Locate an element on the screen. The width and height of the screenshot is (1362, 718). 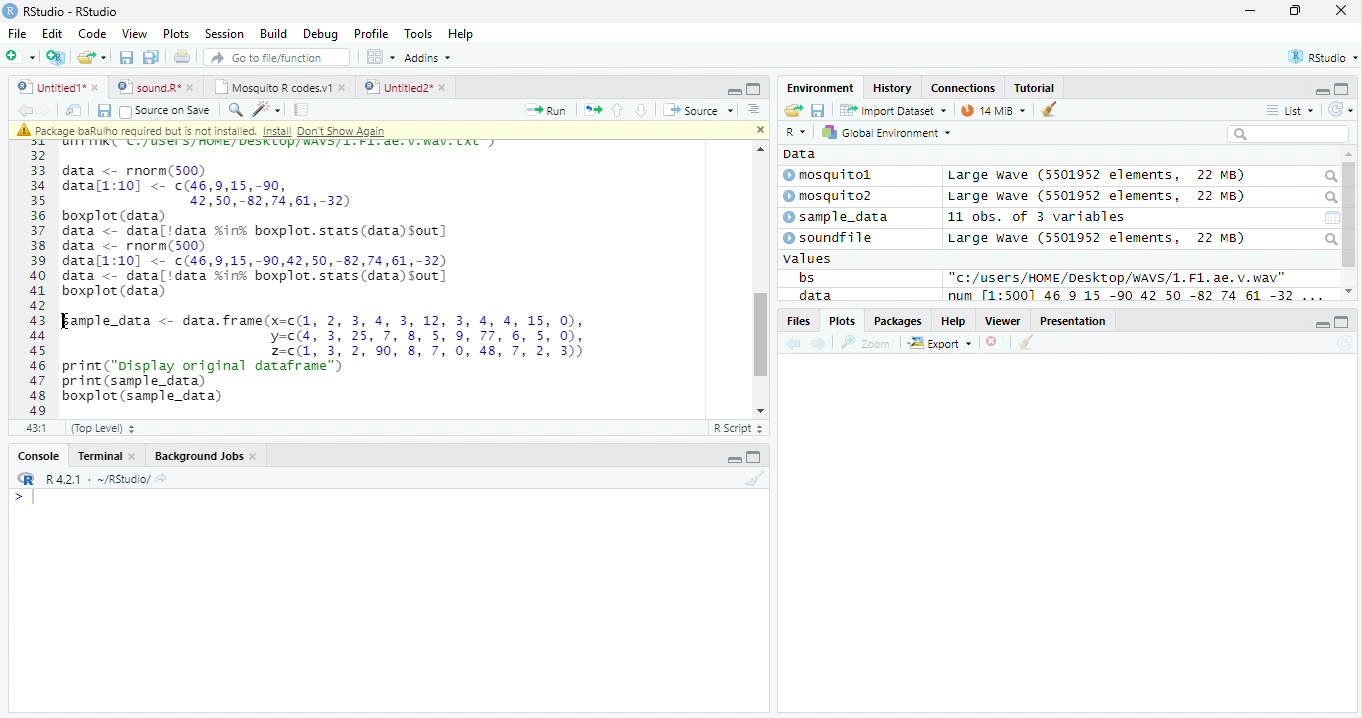
Plots is located at coordinates (177, 34).